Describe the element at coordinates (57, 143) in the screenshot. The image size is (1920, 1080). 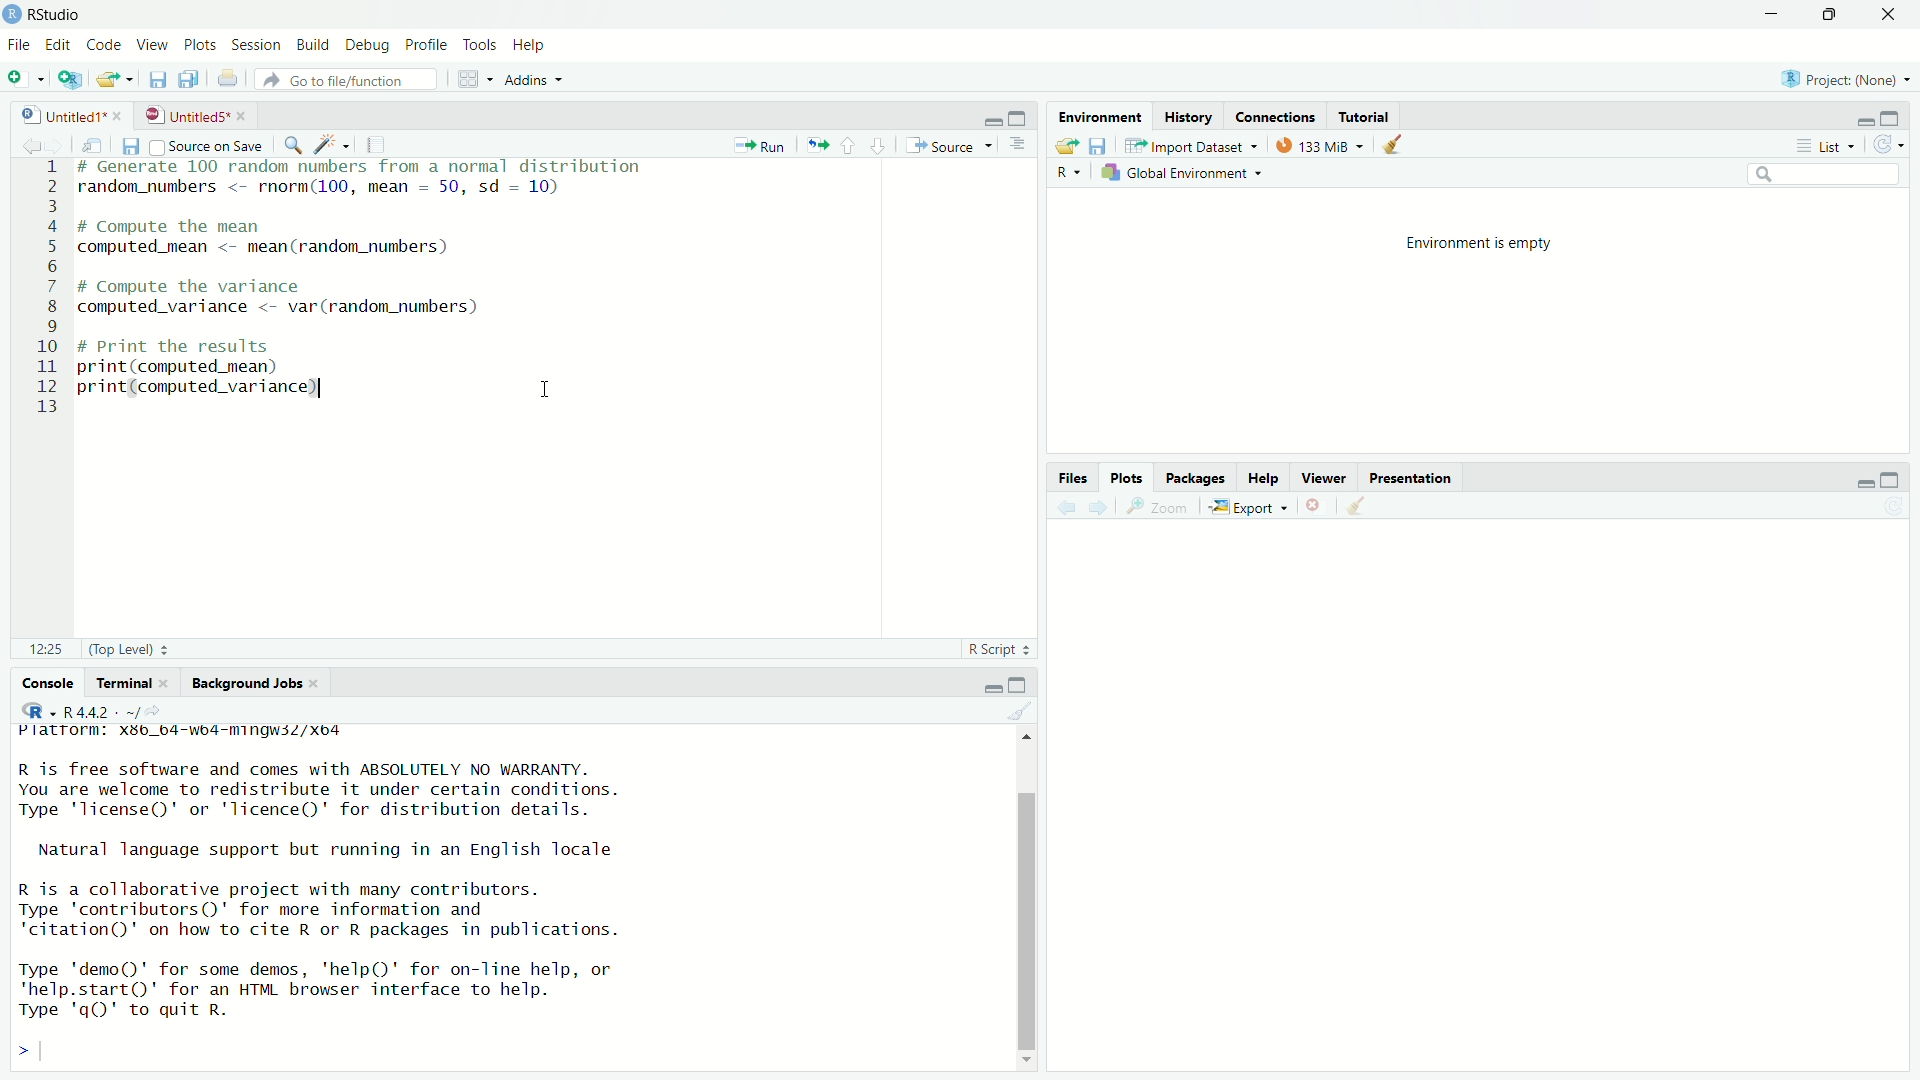
I see `go forward to the next source location` at that location.